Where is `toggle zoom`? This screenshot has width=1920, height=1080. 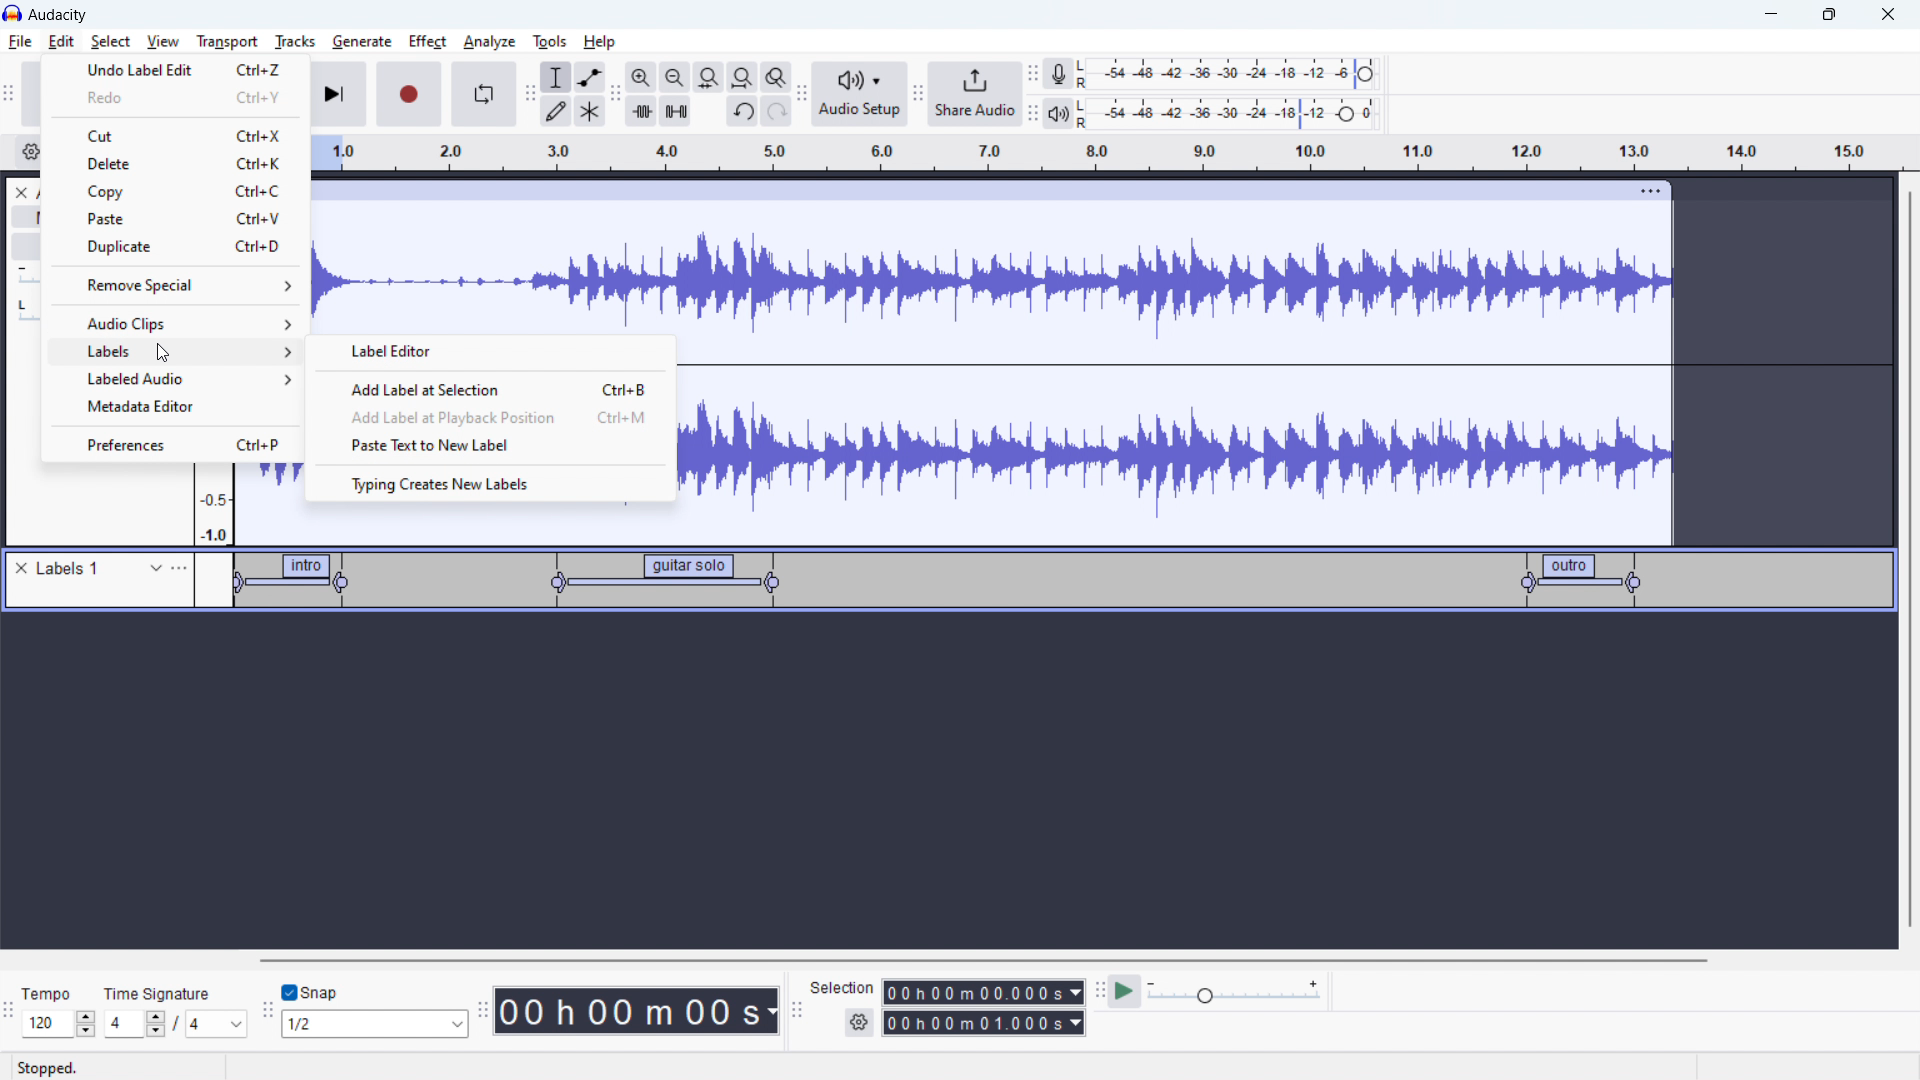 toggle zoom is located at coordinates (776, 77).